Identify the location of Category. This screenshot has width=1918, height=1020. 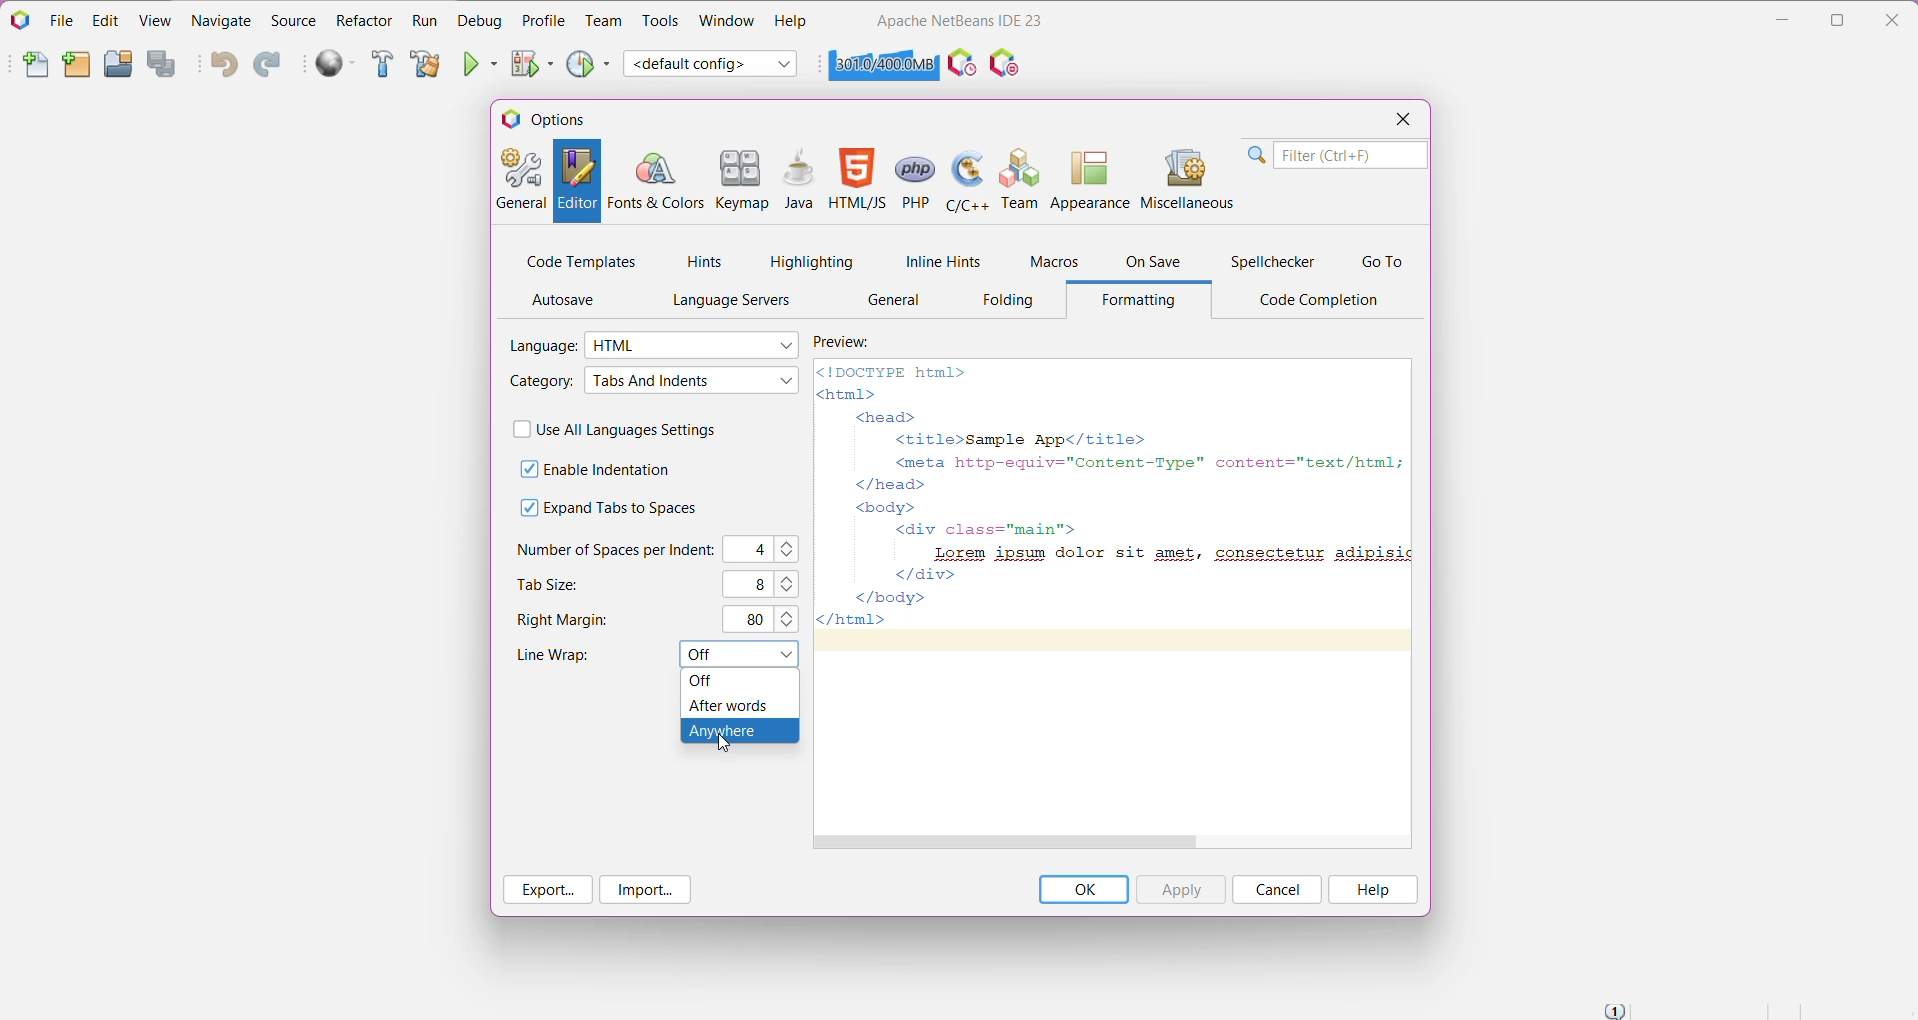
(539, 382).